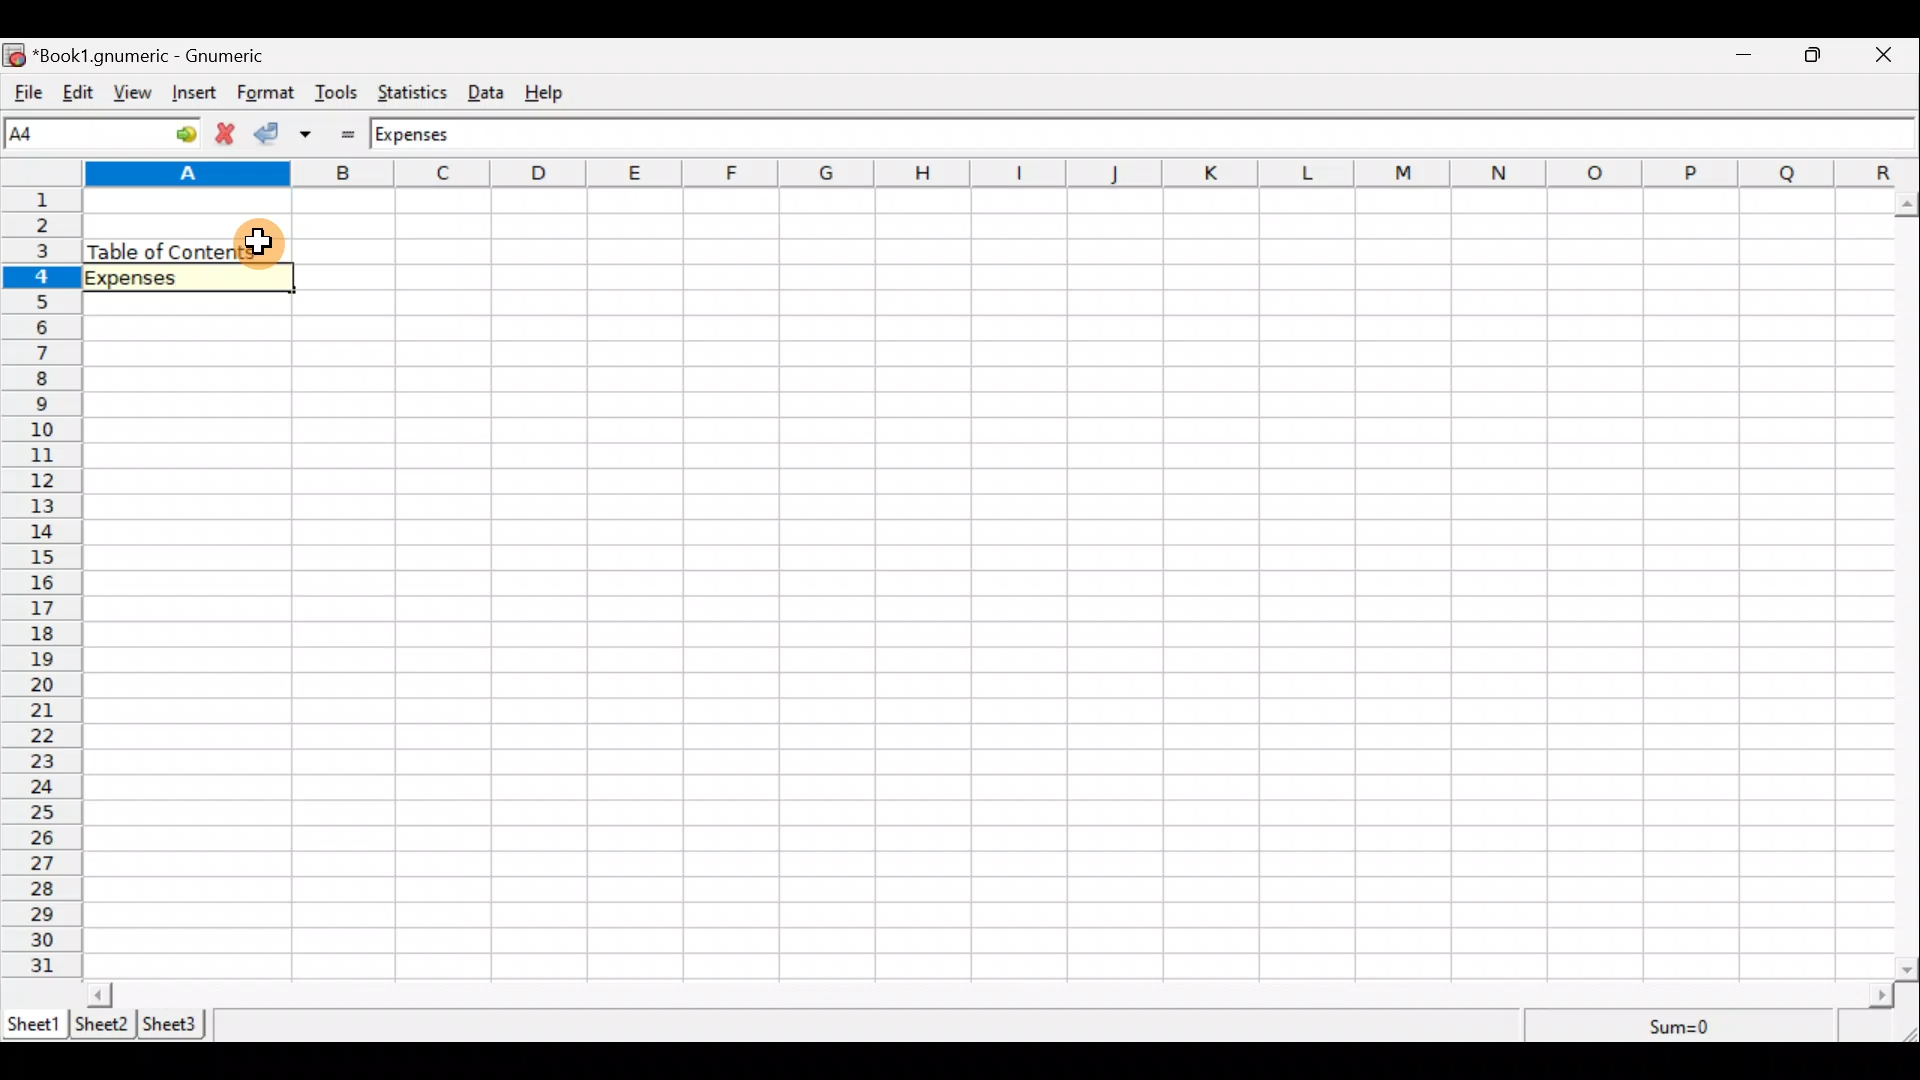  I want to click on numbering column, so click(42, 586).